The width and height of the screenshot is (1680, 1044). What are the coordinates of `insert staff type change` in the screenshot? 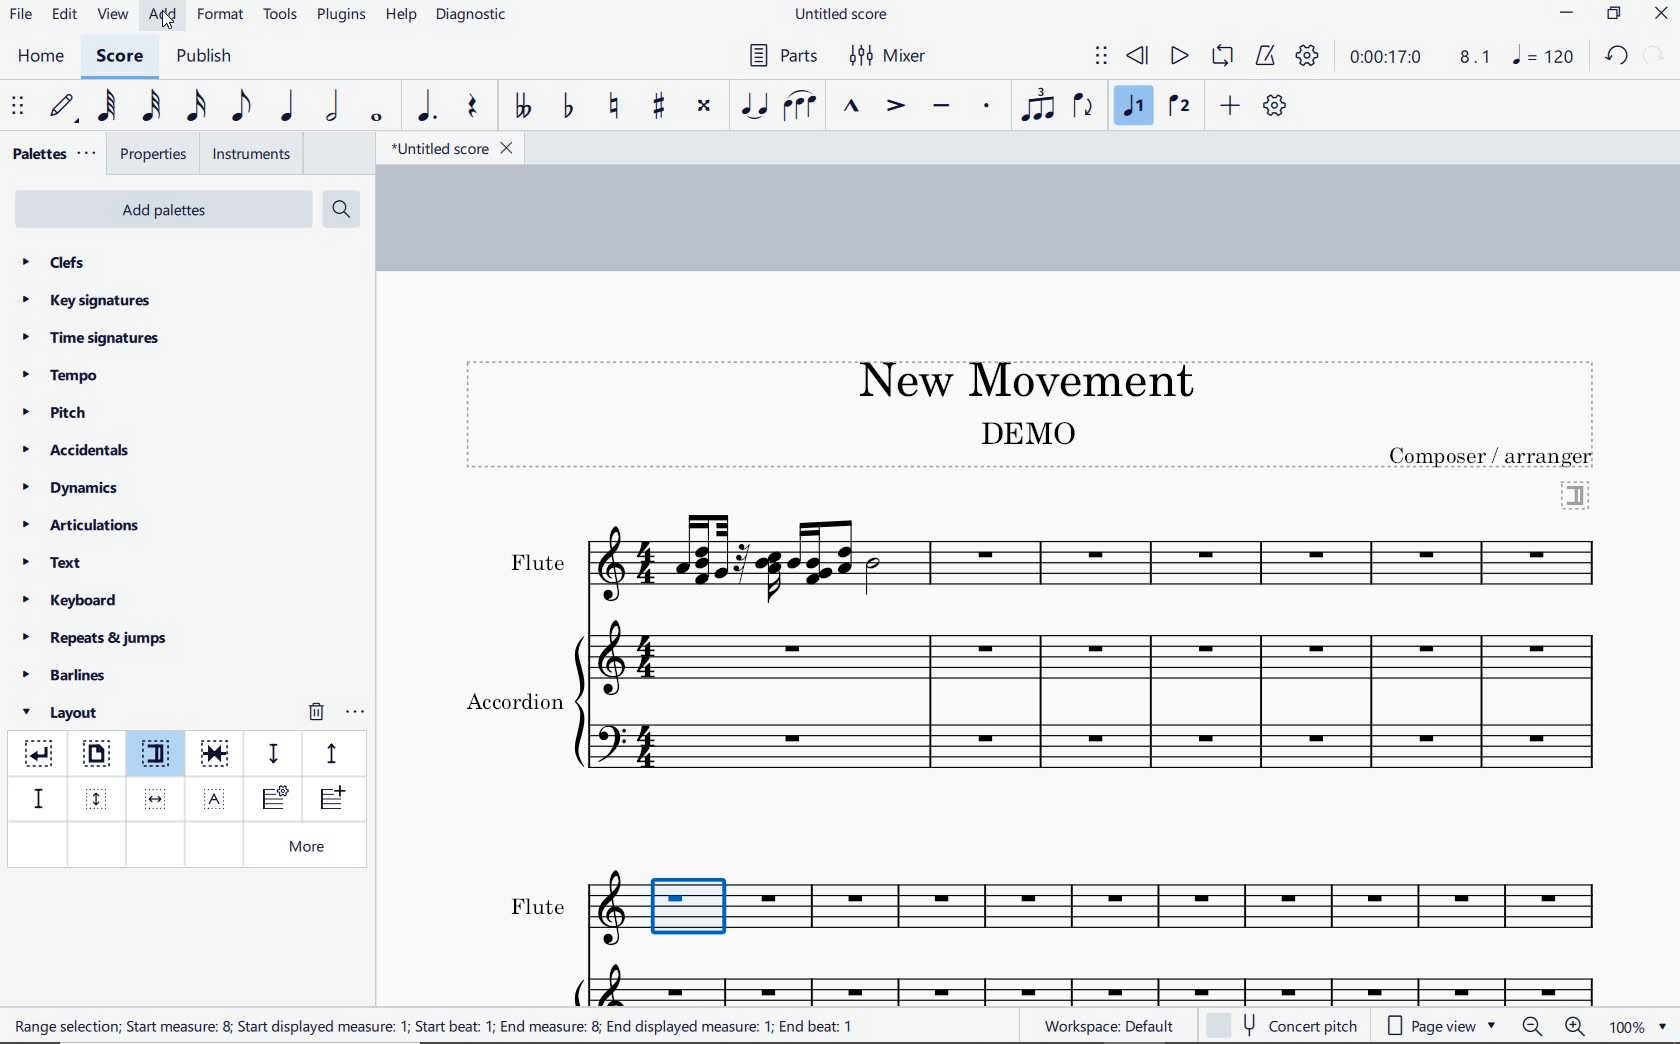 It's located at (275, 799).